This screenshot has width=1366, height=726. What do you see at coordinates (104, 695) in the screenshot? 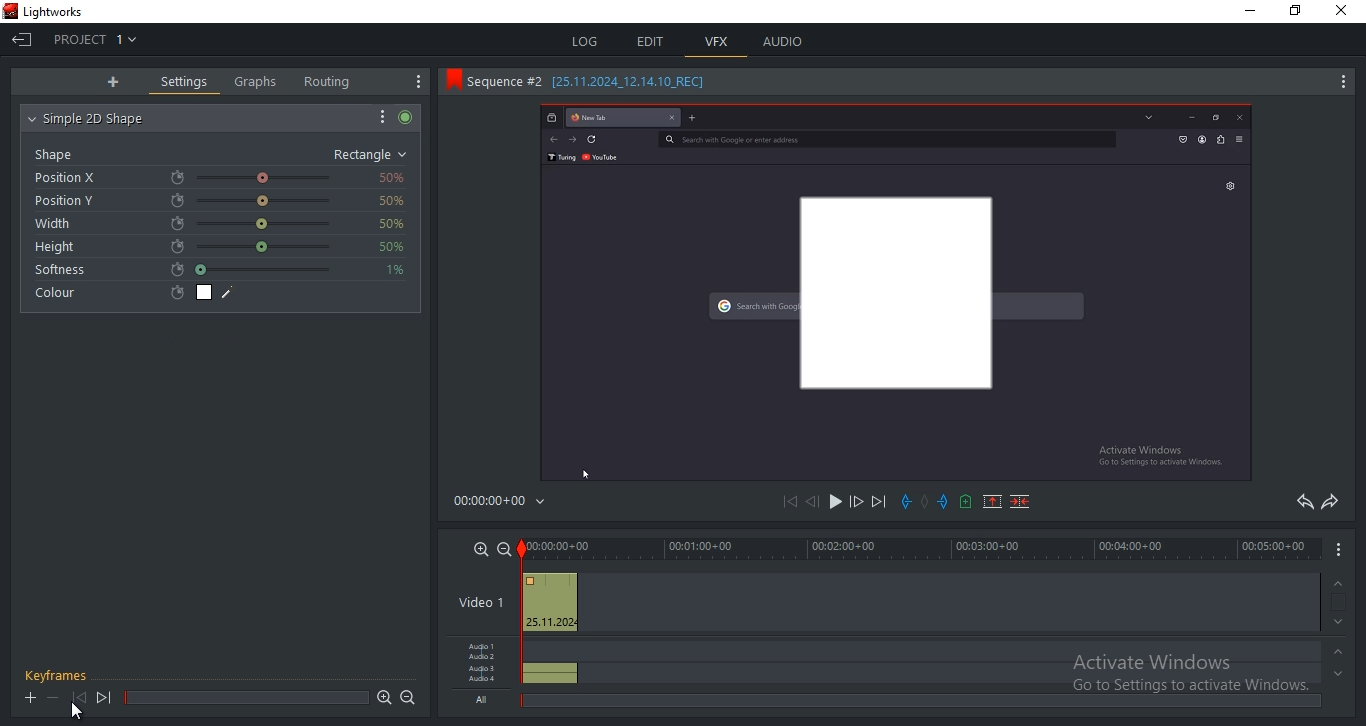
I see `next` at bounding box center [104, 695].